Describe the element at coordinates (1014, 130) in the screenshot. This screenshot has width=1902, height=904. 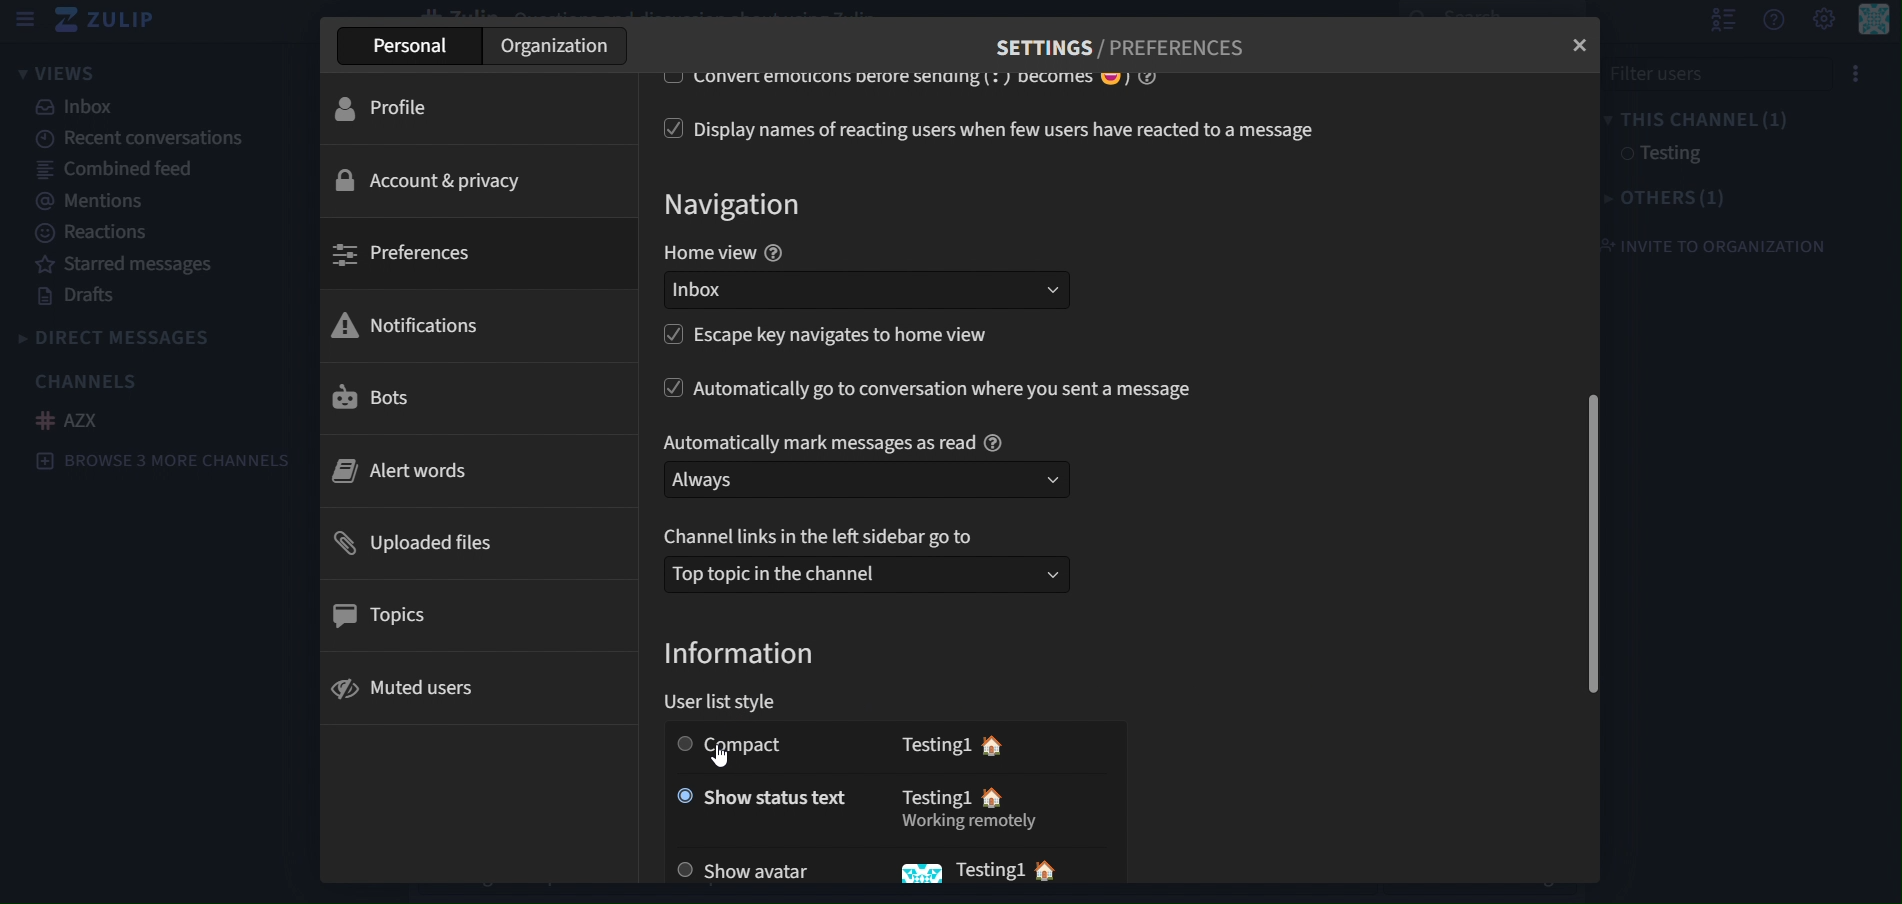
I see `Display names of reacting users when few users have reacted to a message` at that location.